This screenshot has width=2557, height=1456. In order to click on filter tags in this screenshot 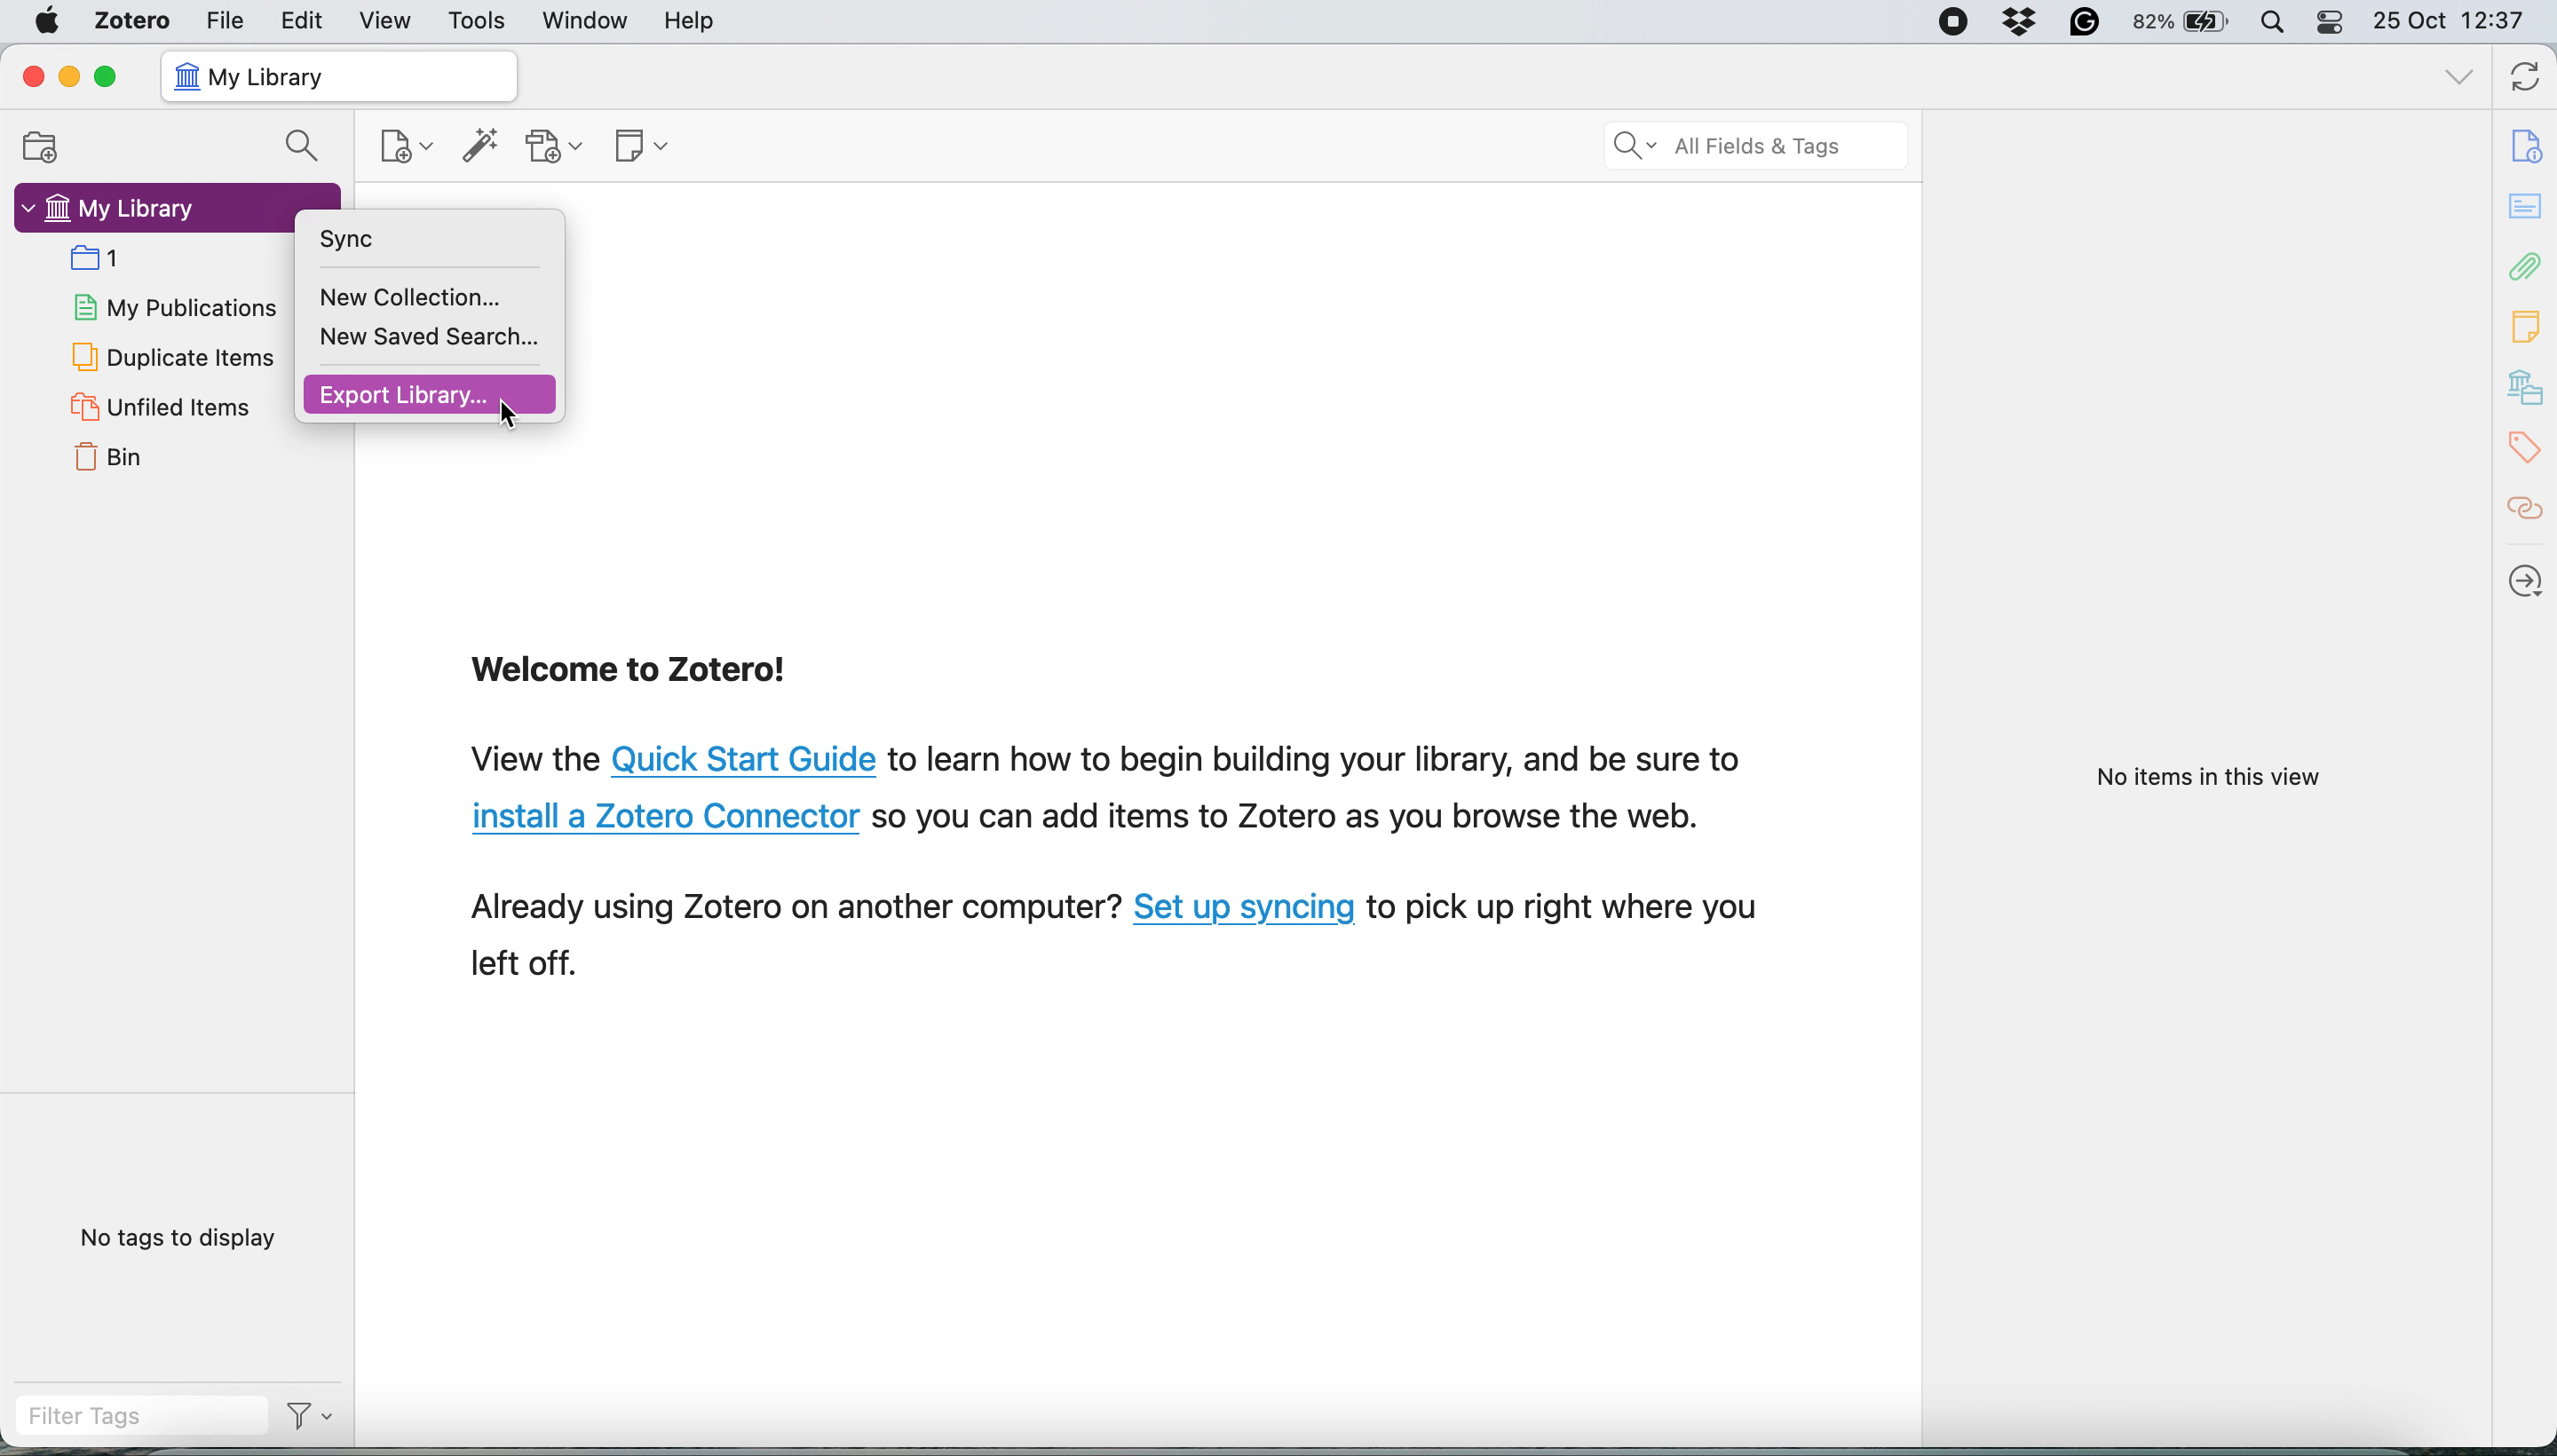, I will do `click(134, 1419)`.